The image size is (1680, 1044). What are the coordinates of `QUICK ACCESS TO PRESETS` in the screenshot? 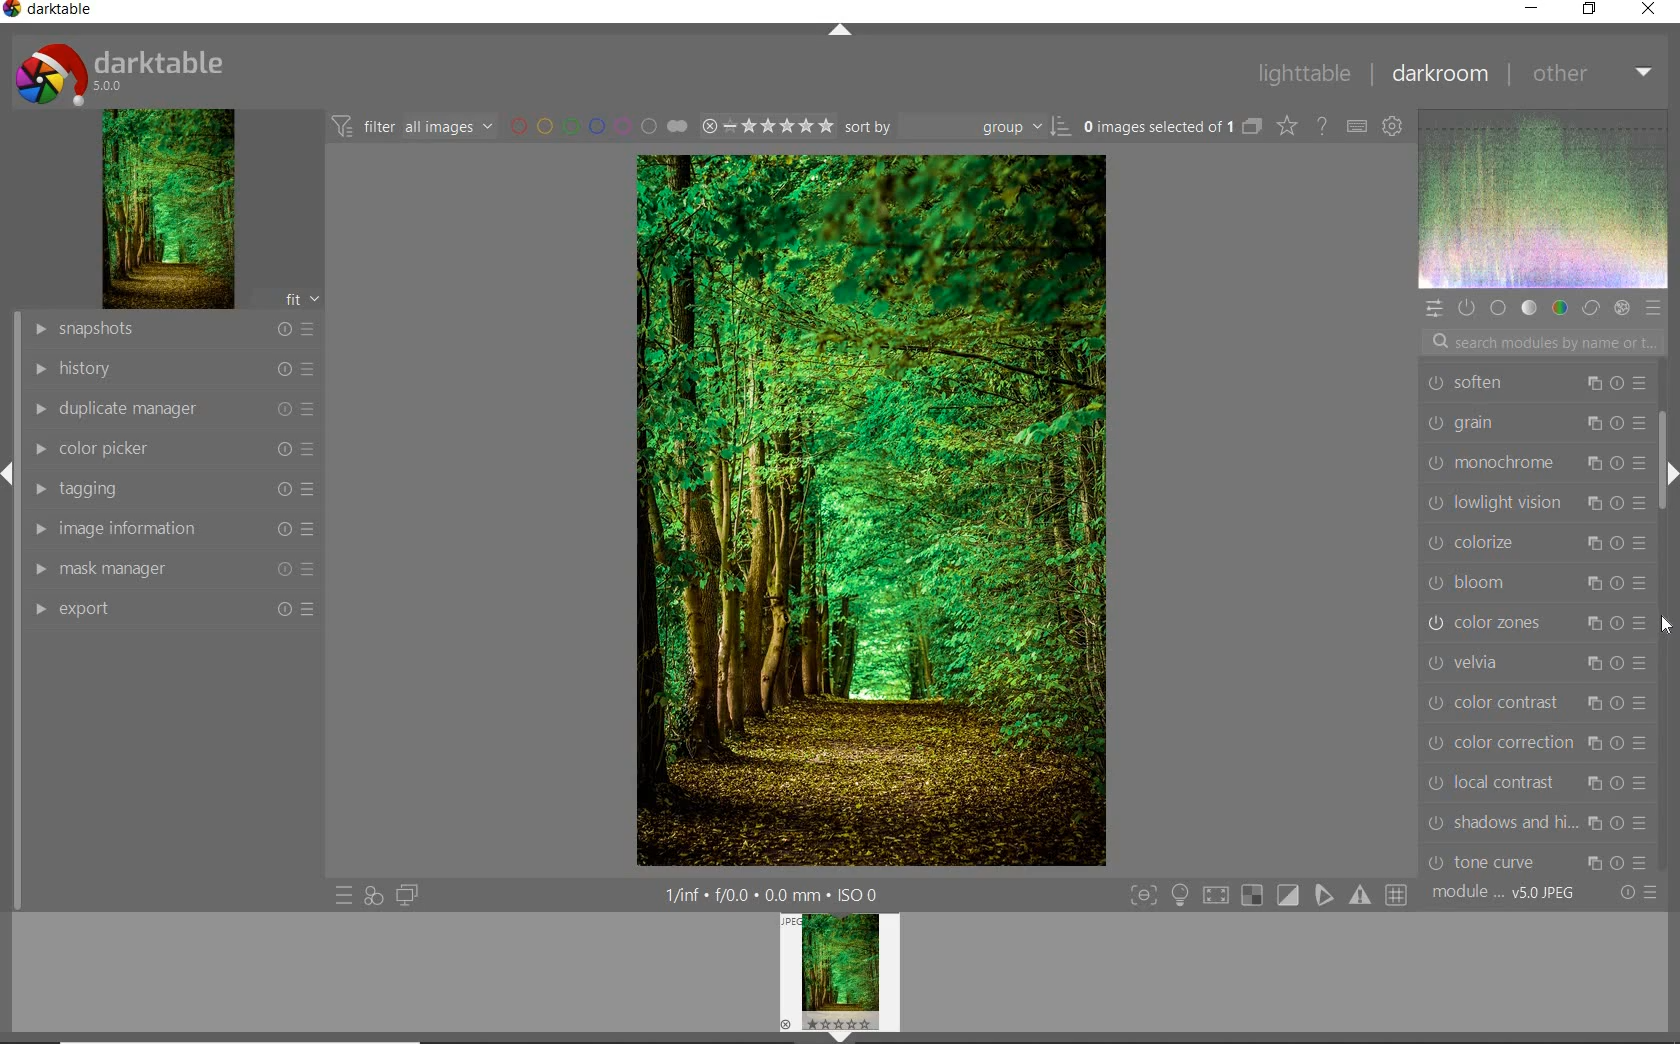 It's located at (343, 894).